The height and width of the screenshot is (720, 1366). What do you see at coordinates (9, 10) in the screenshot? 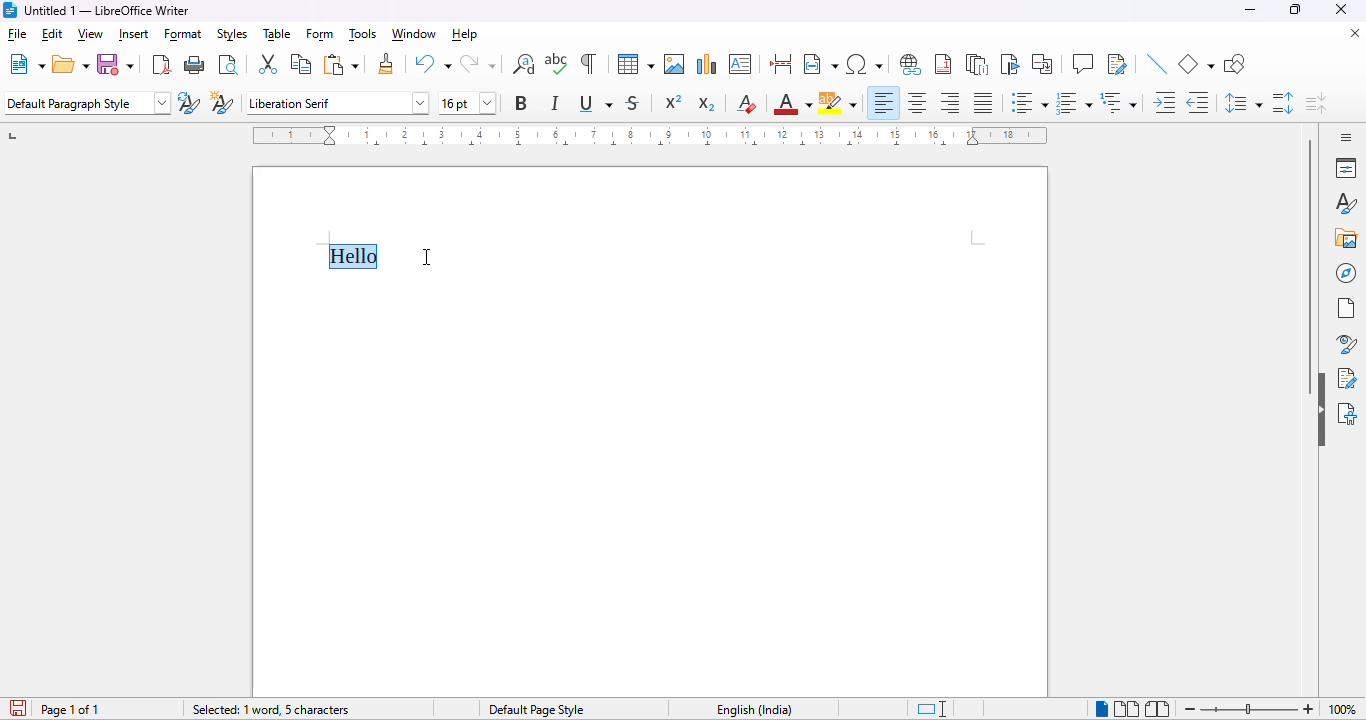
I see `logo` at bounding box center [9, 10].